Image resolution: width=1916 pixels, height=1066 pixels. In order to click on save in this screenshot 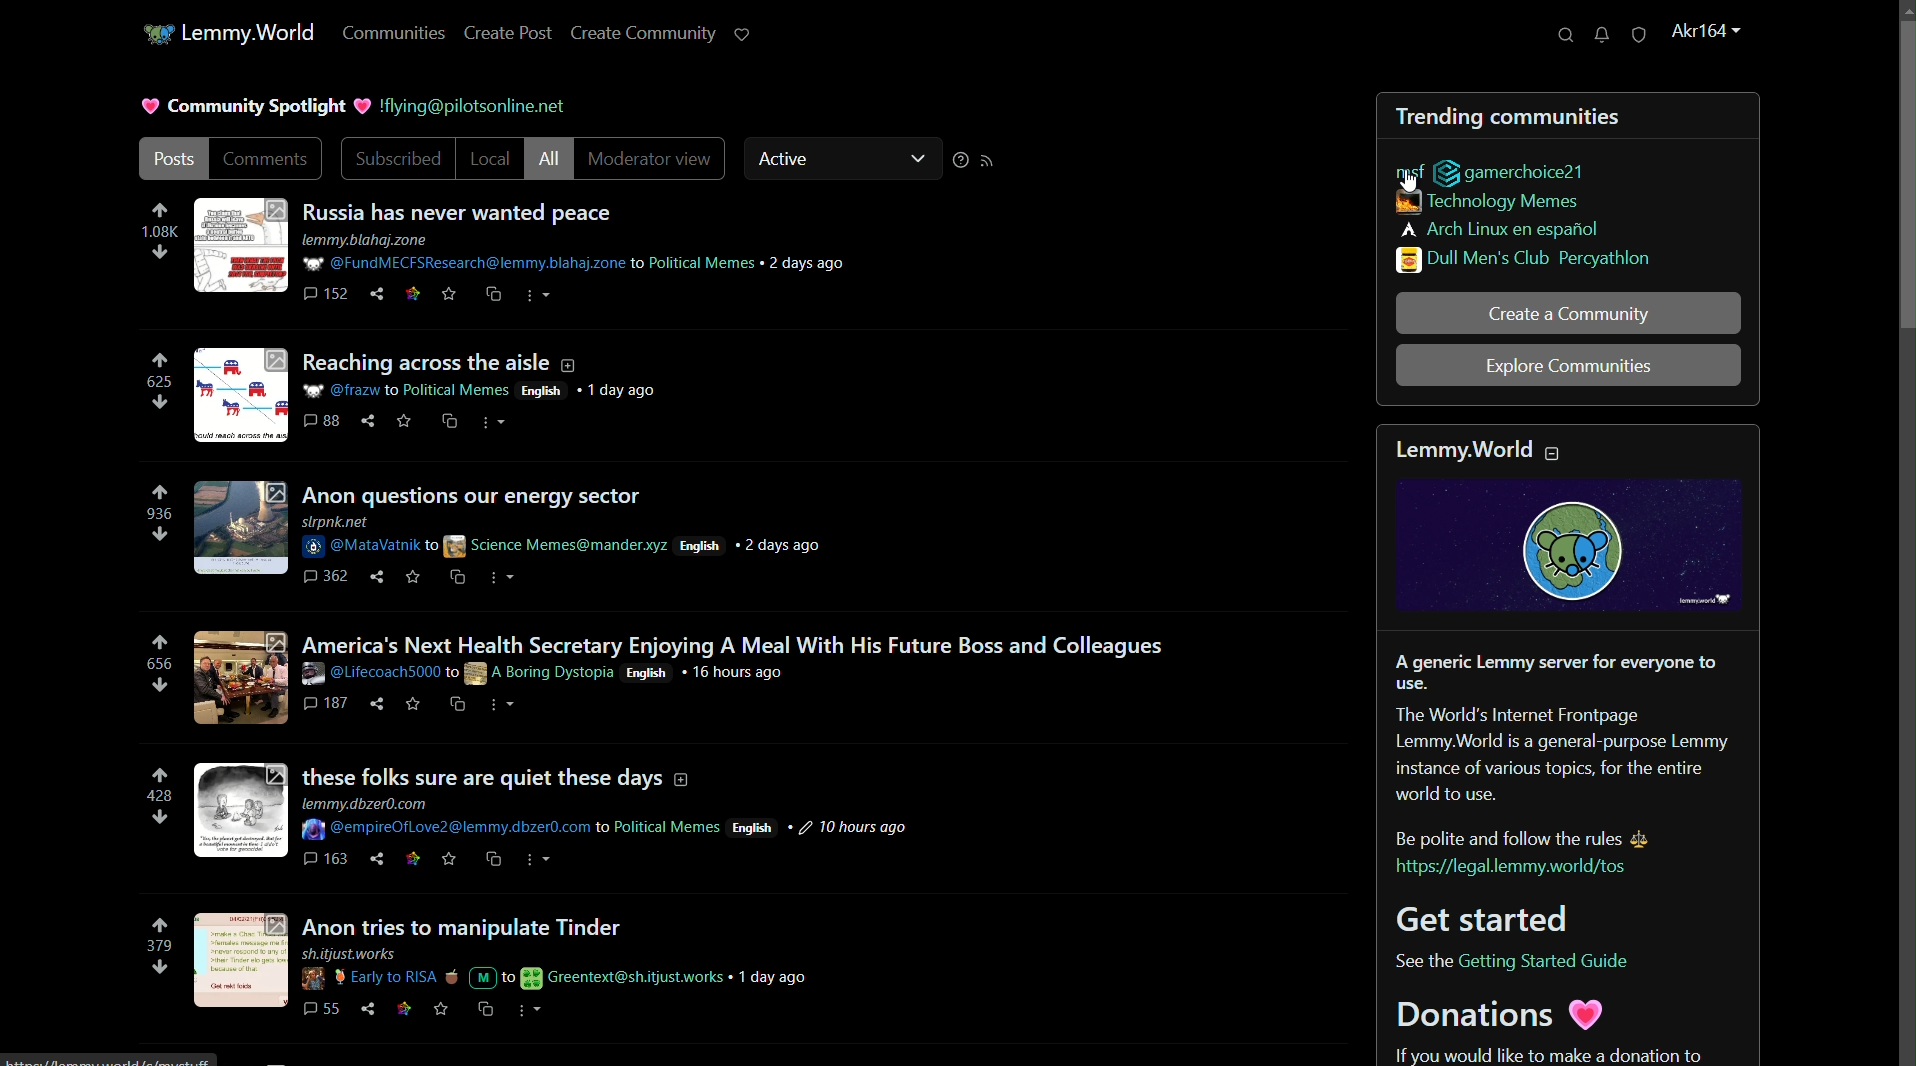, I will do `click(412, 573)`.